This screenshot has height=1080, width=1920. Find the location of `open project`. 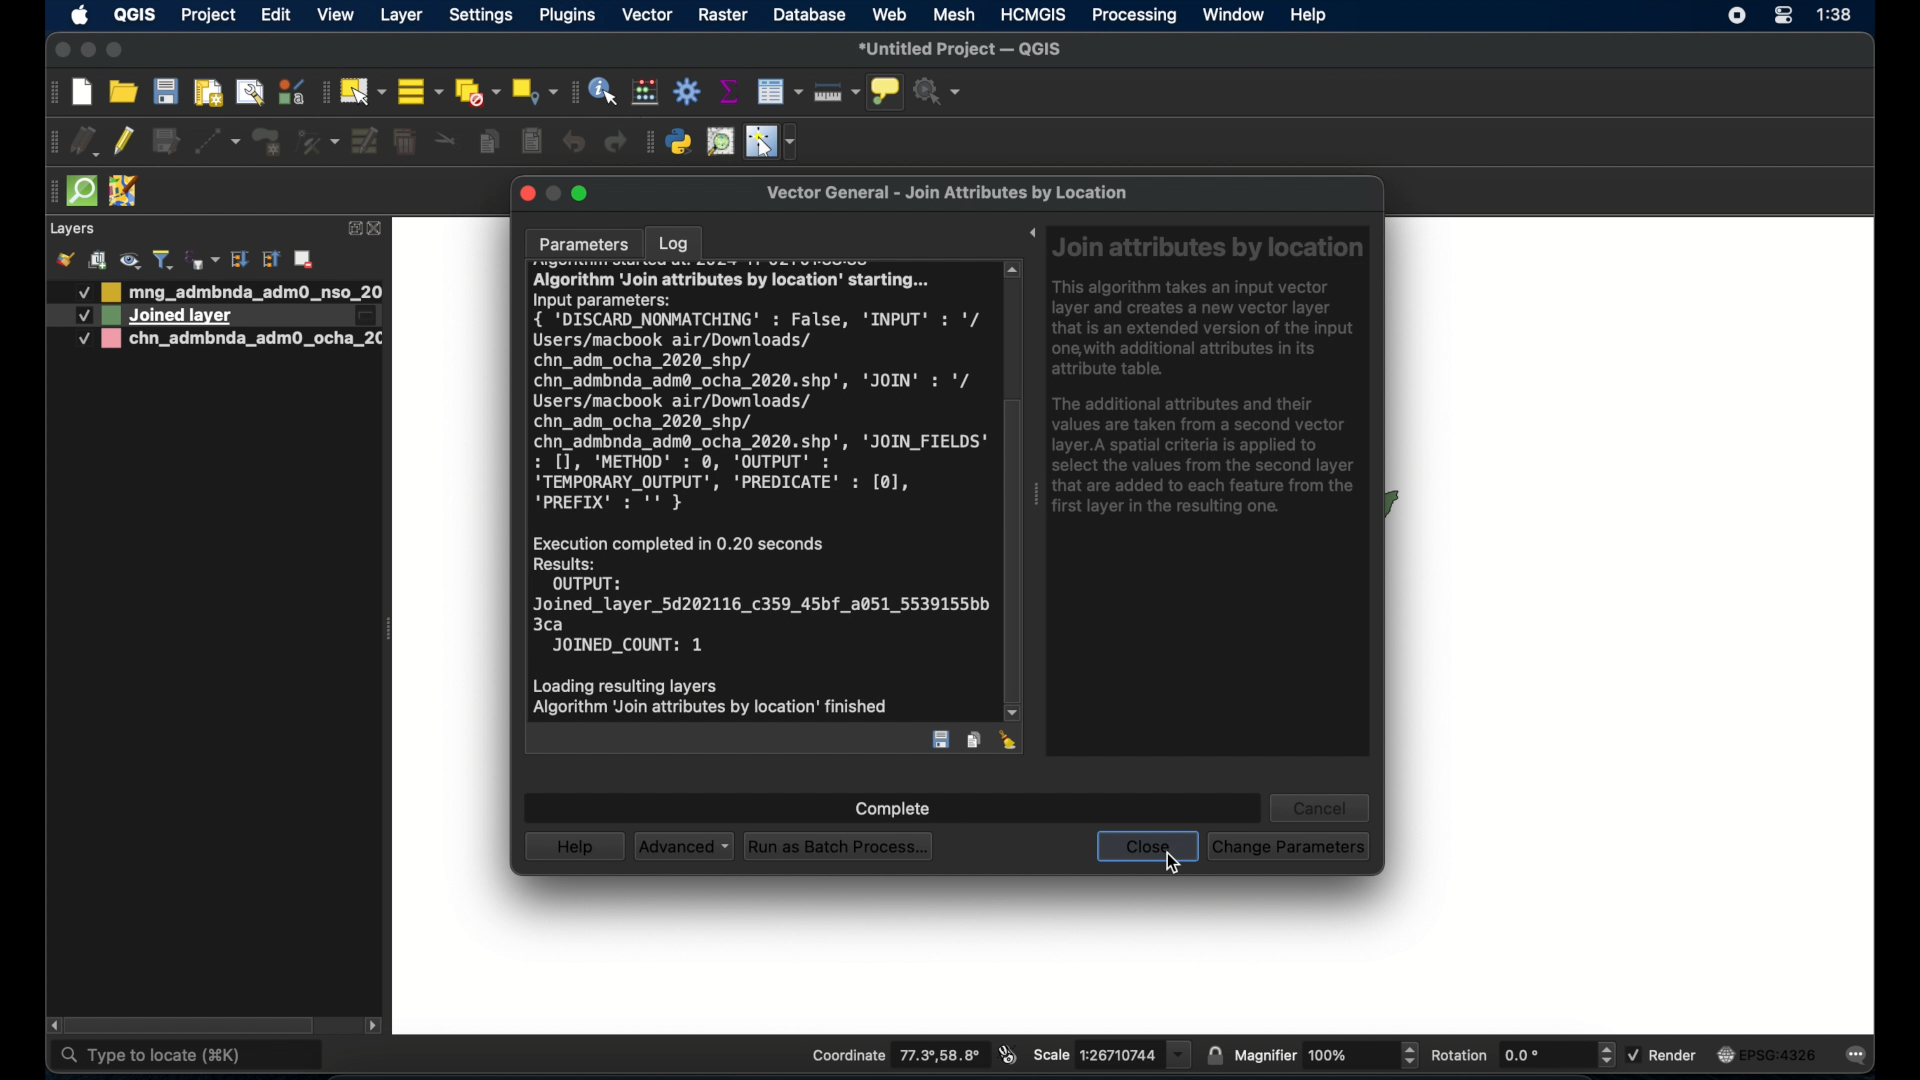

open project is located at coordinates (121, 92).